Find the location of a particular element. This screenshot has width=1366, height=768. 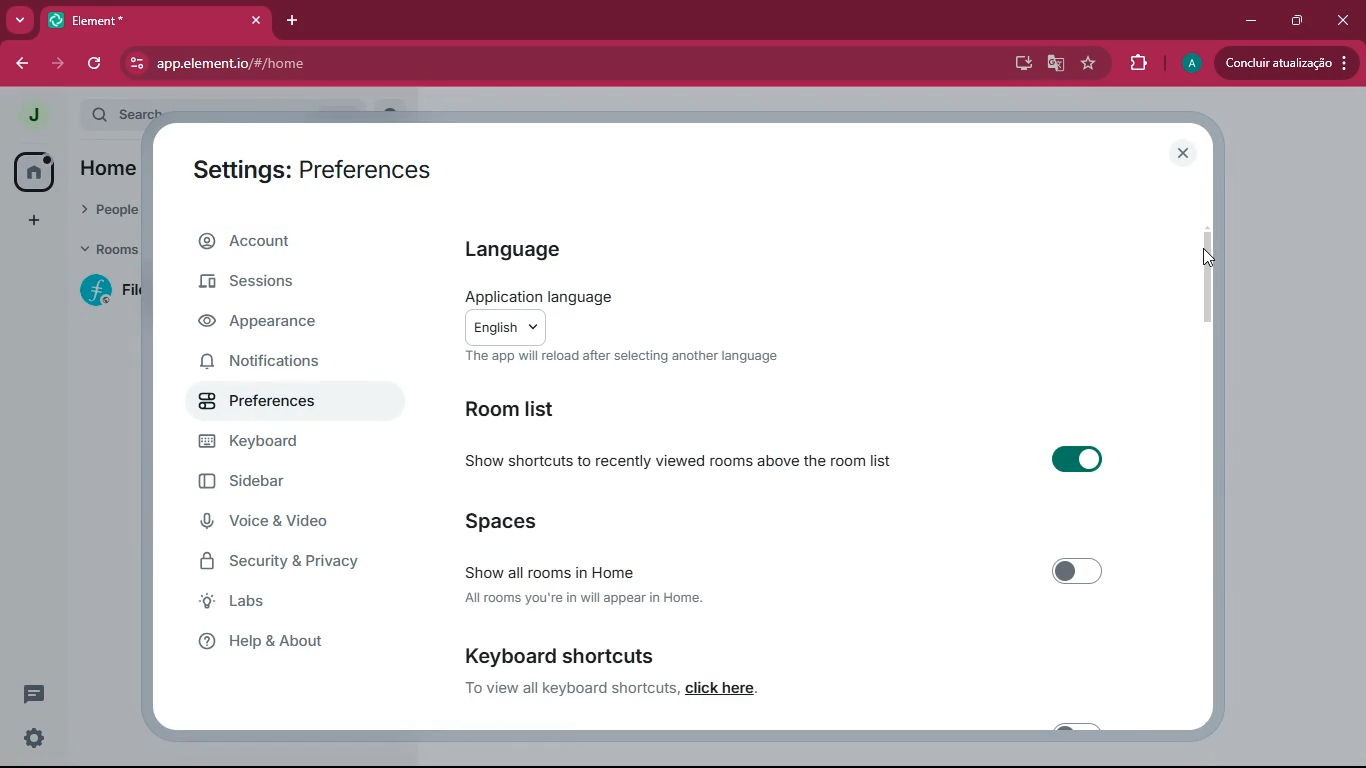

minimize is located at coordinates (1252, 19).